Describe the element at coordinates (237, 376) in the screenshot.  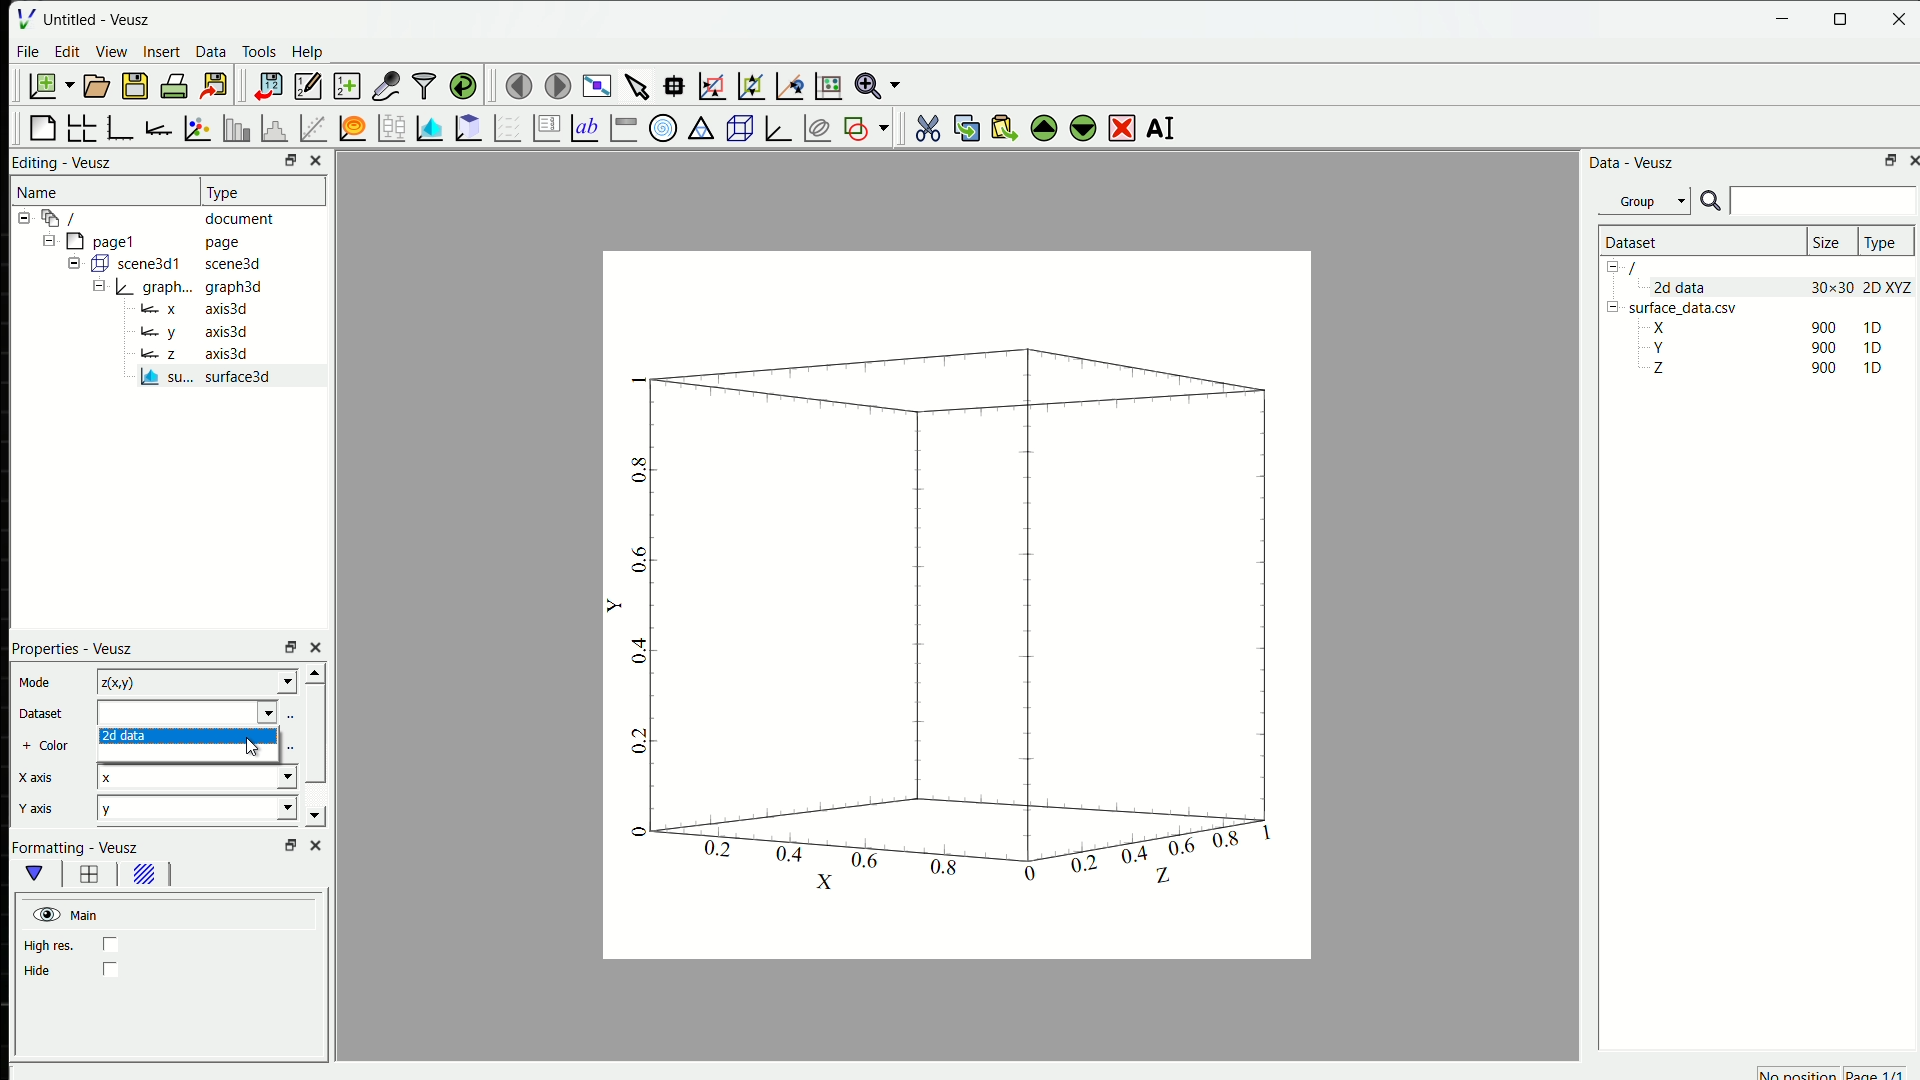
I see `surface 3D` at that location.